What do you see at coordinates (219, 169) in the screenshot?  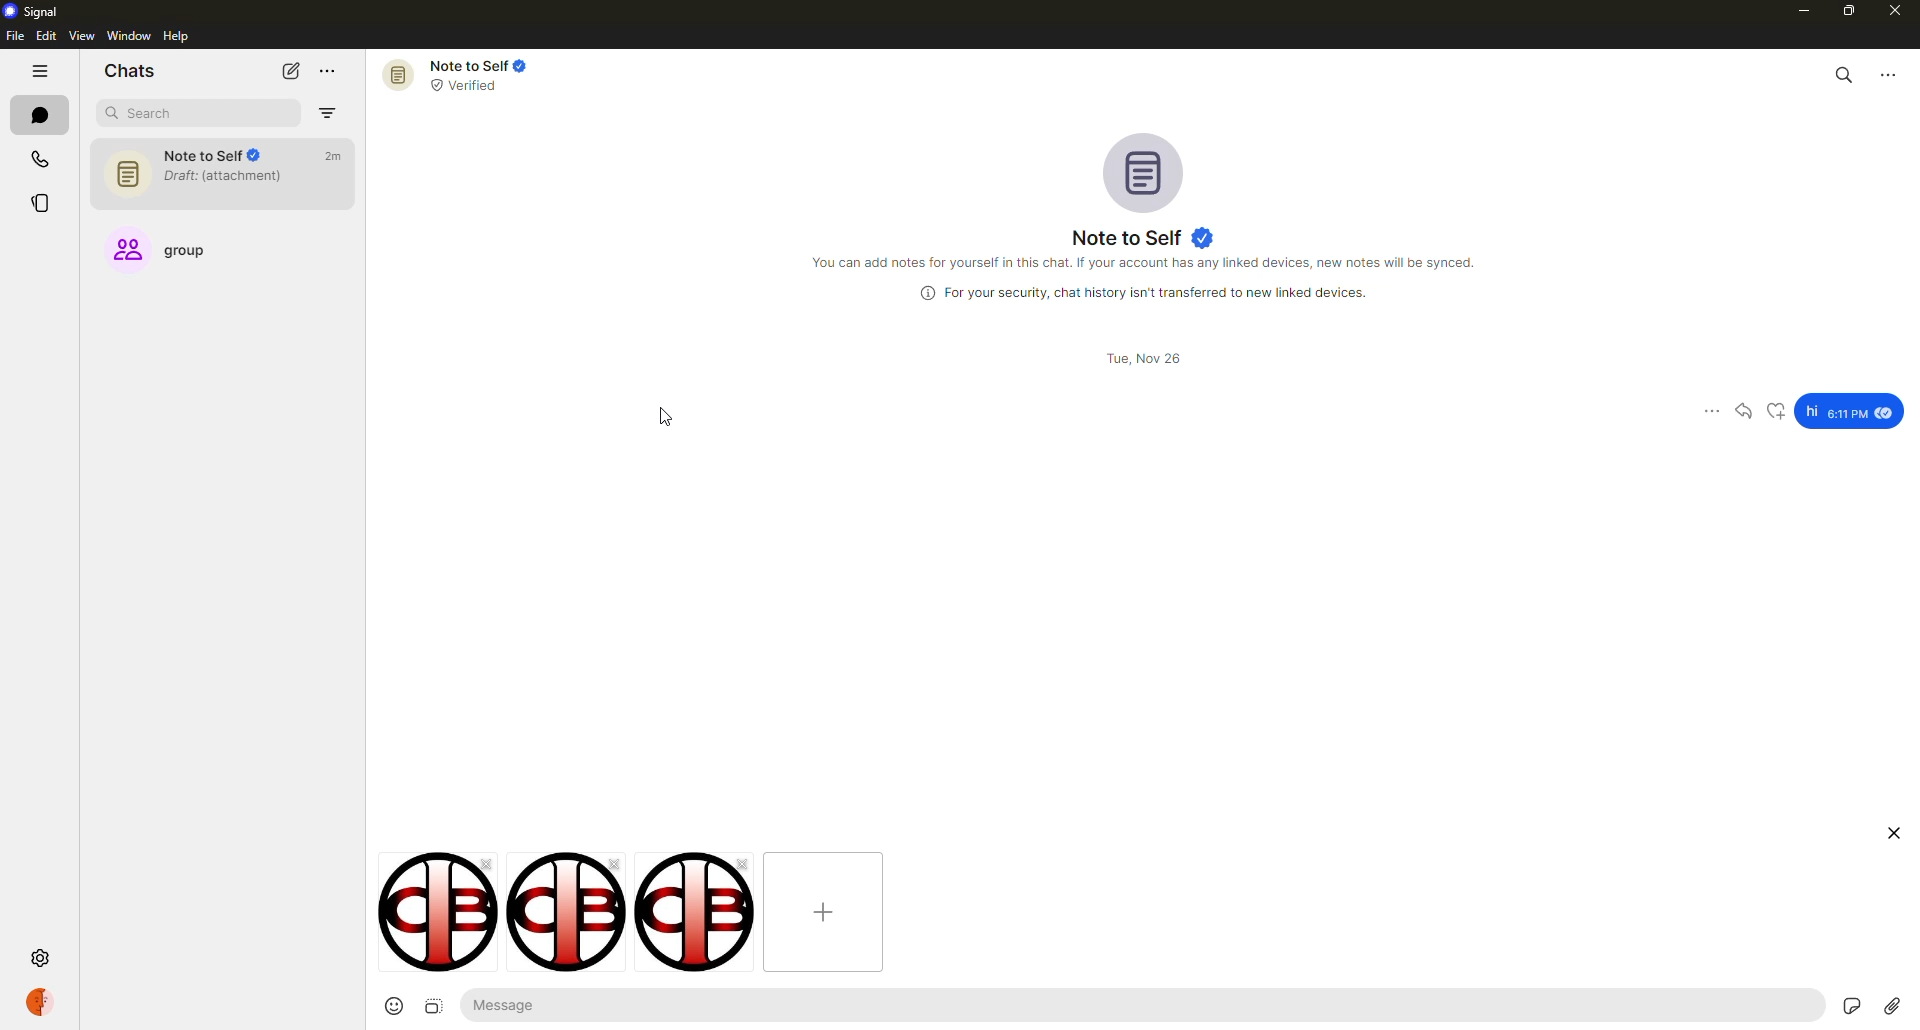 I see `note to self` at bounding box center [219, 169].